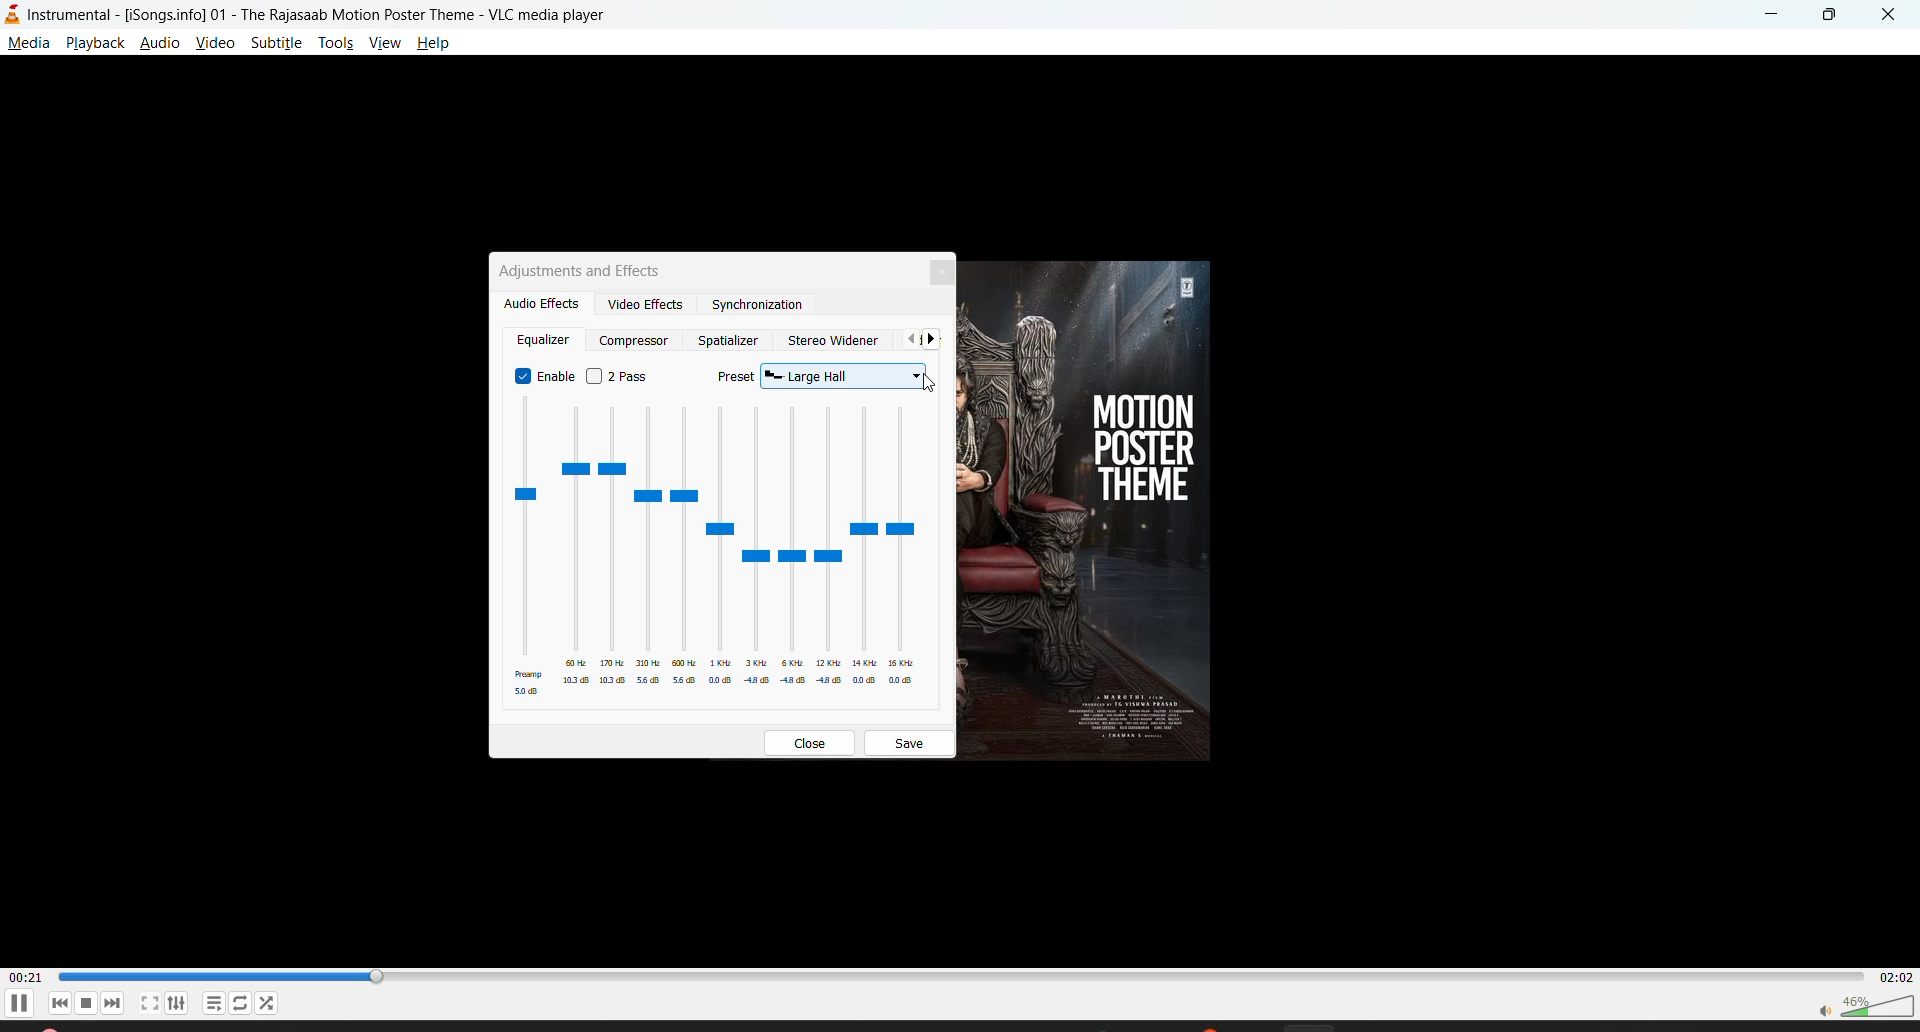  Describe the element at coordinates (912, 742) in the screenshot. I see `save` at that location.